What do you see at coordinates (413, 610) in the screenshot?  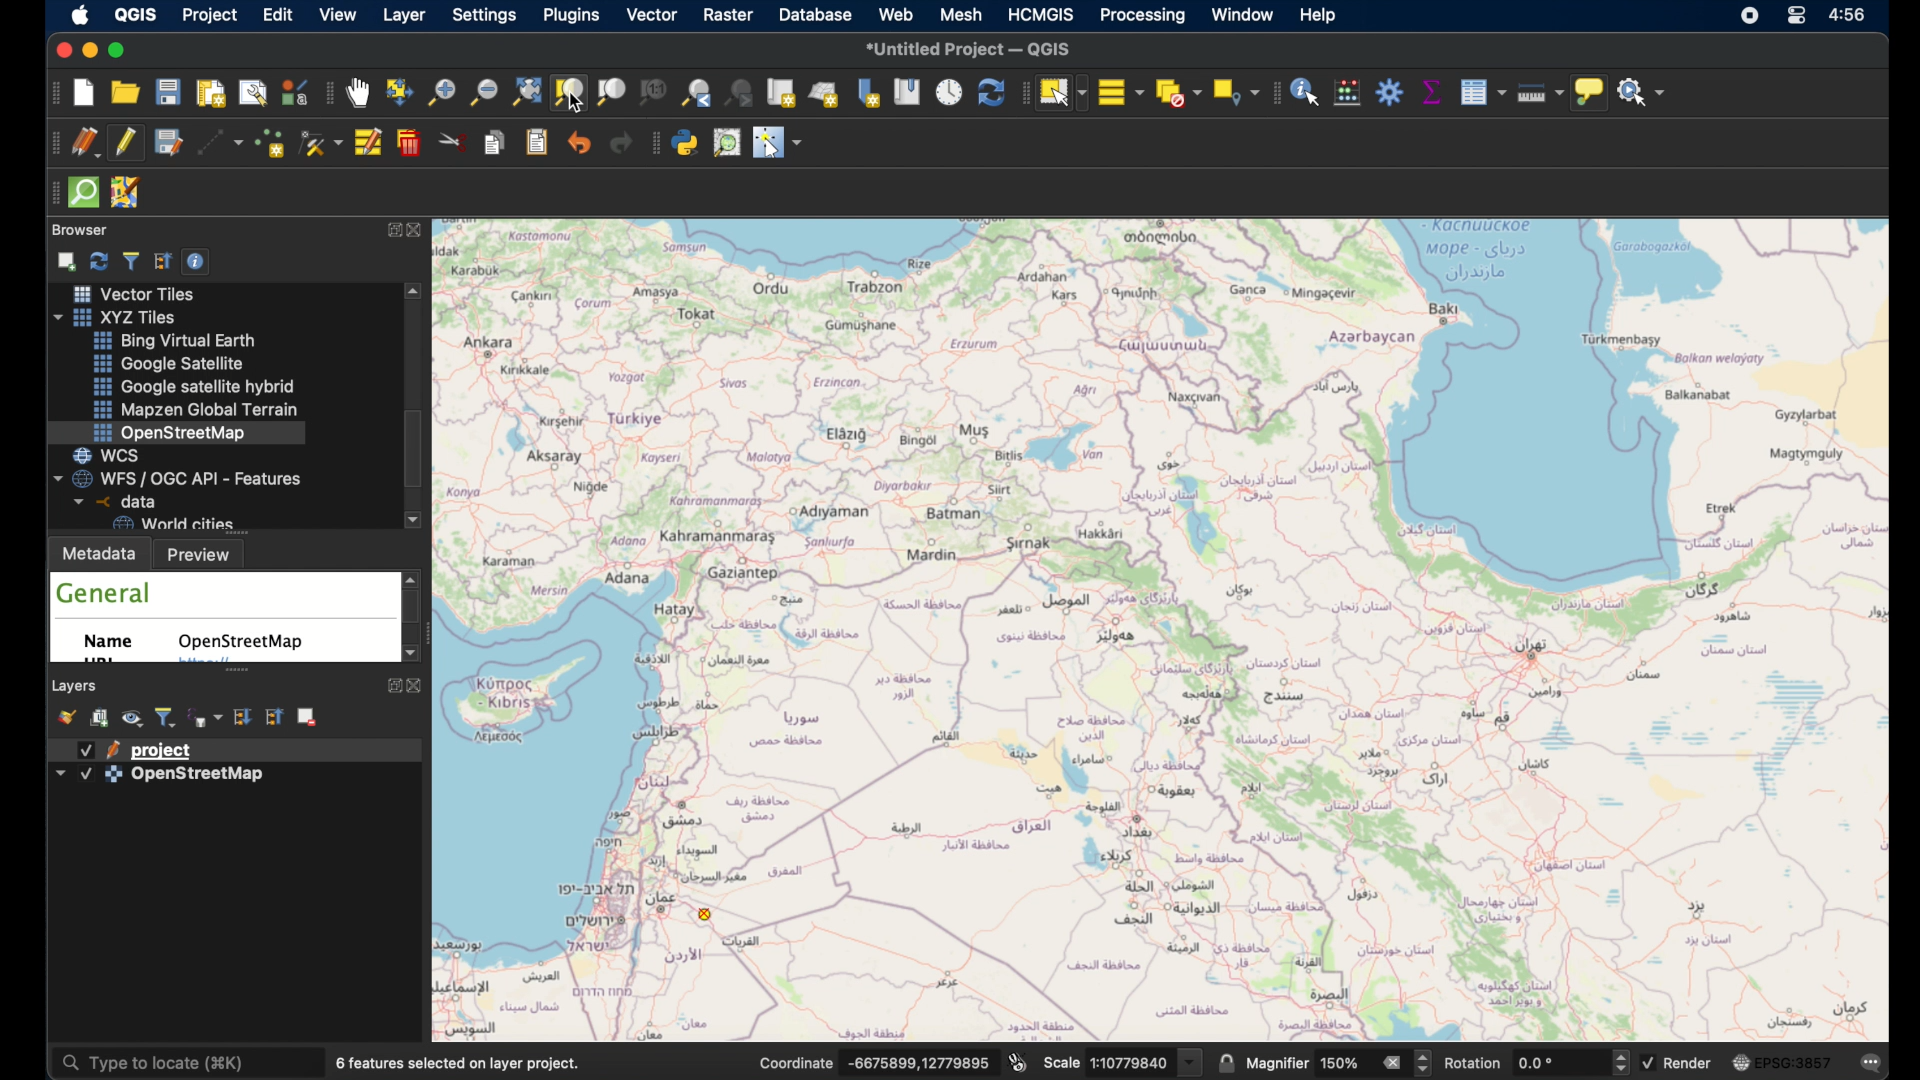 I see `scroll box` at bounding box center [413, 610].